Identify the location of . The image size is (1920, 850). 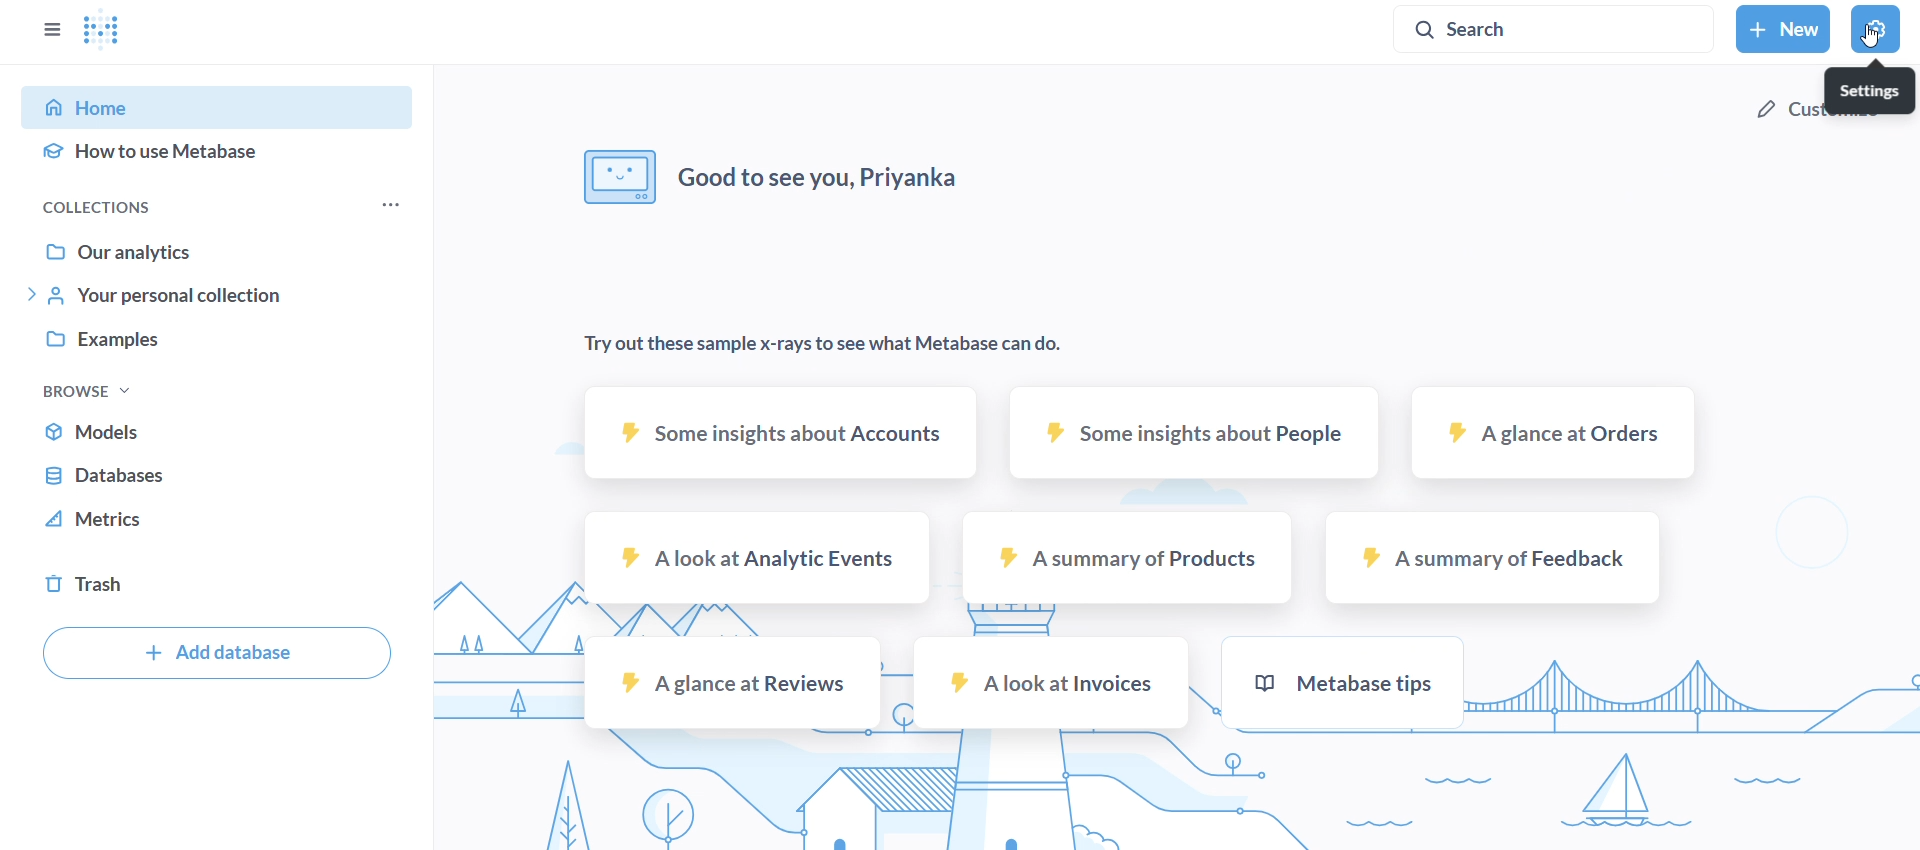
(222, 297).